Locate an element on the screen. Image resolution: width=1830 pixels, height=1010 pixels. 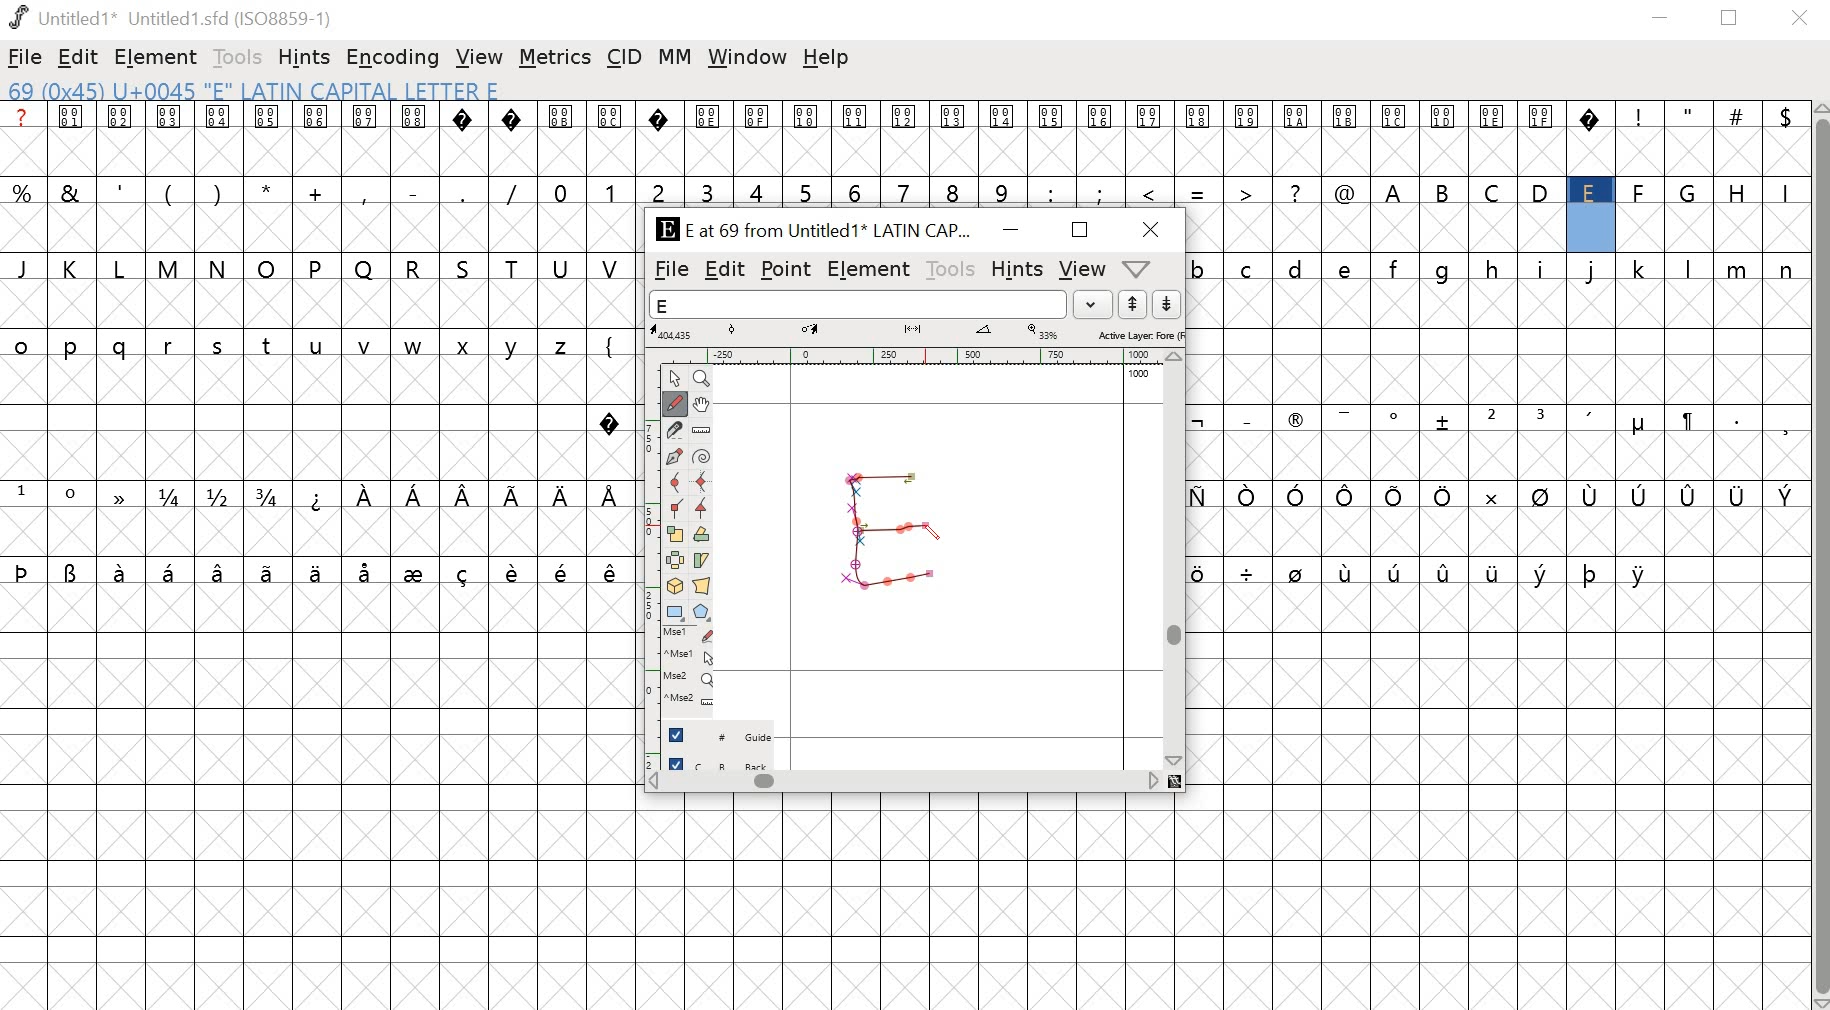
restore down is located at coordinates (1730, 19).